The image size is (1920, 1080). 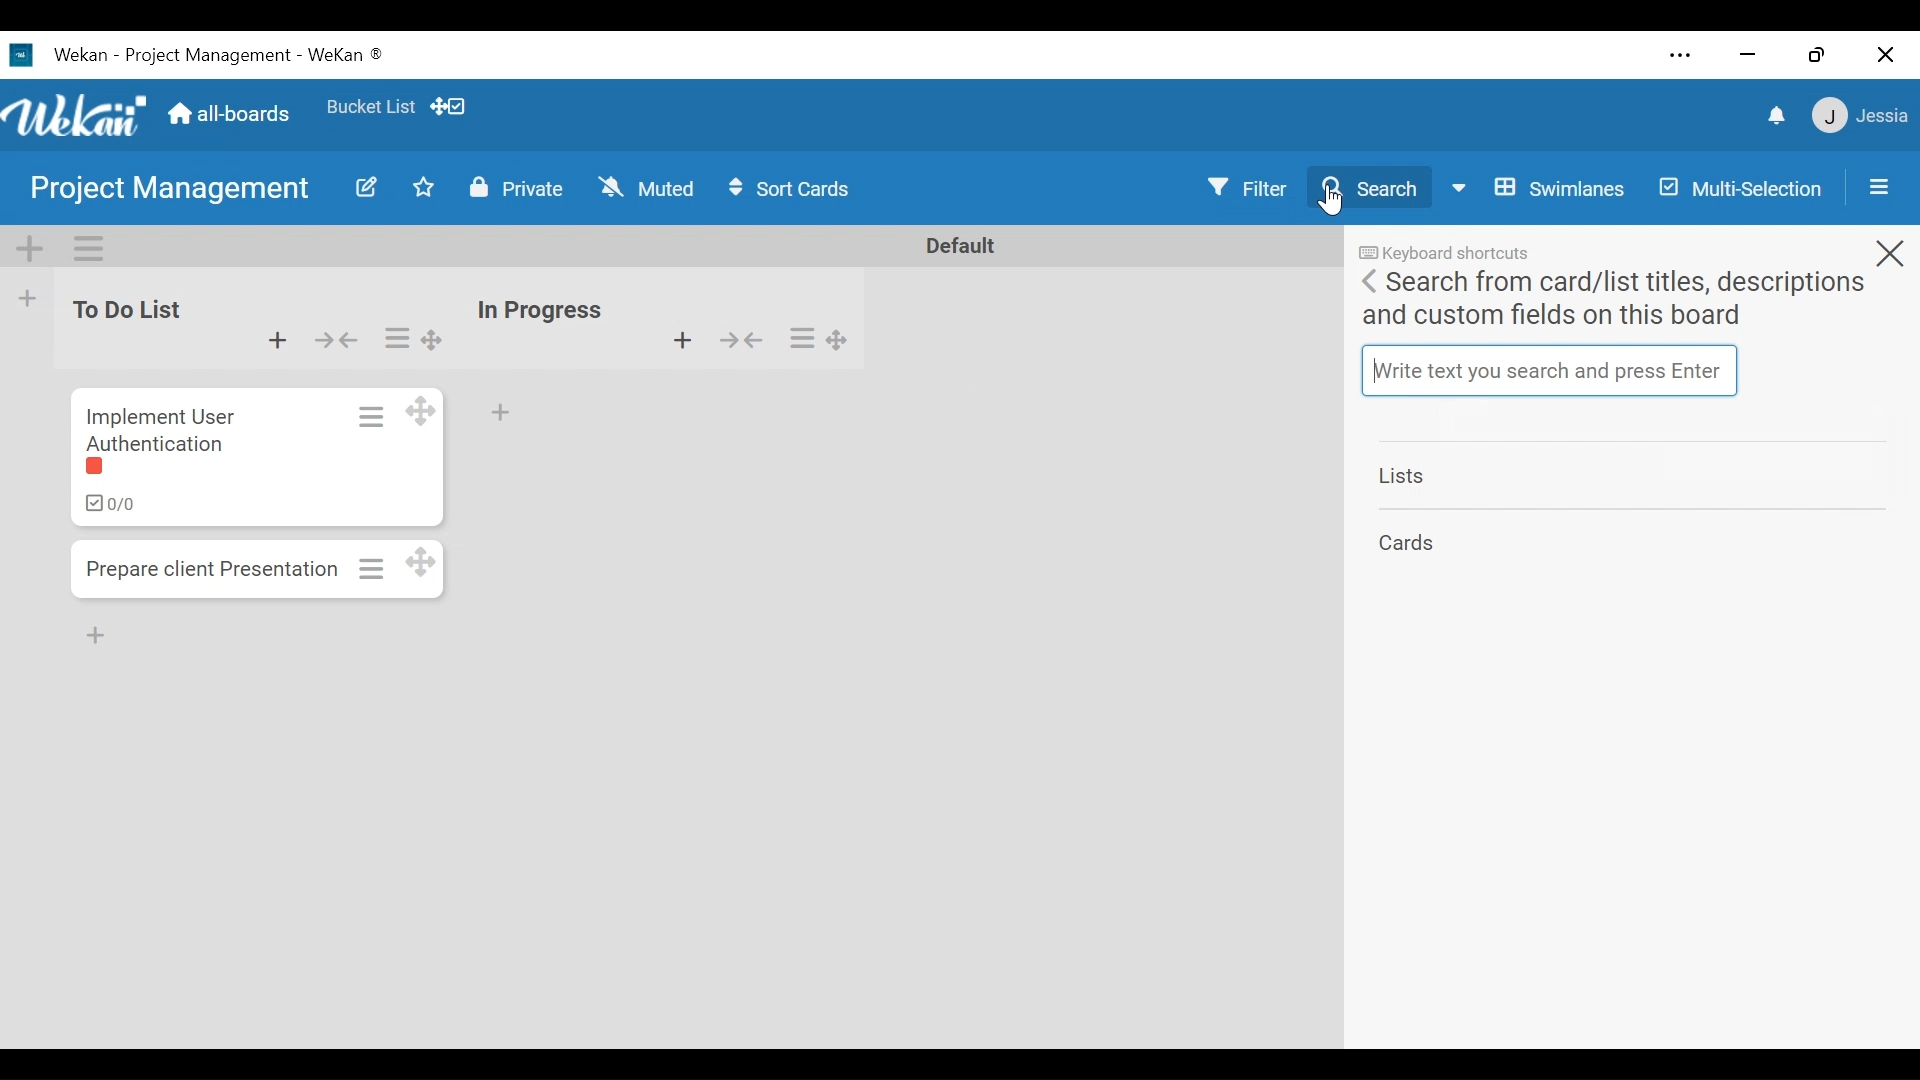 What do you see at coordinates (1371, 187) in the screenshot?
I see `Search` at bounding box center [1371, 187].